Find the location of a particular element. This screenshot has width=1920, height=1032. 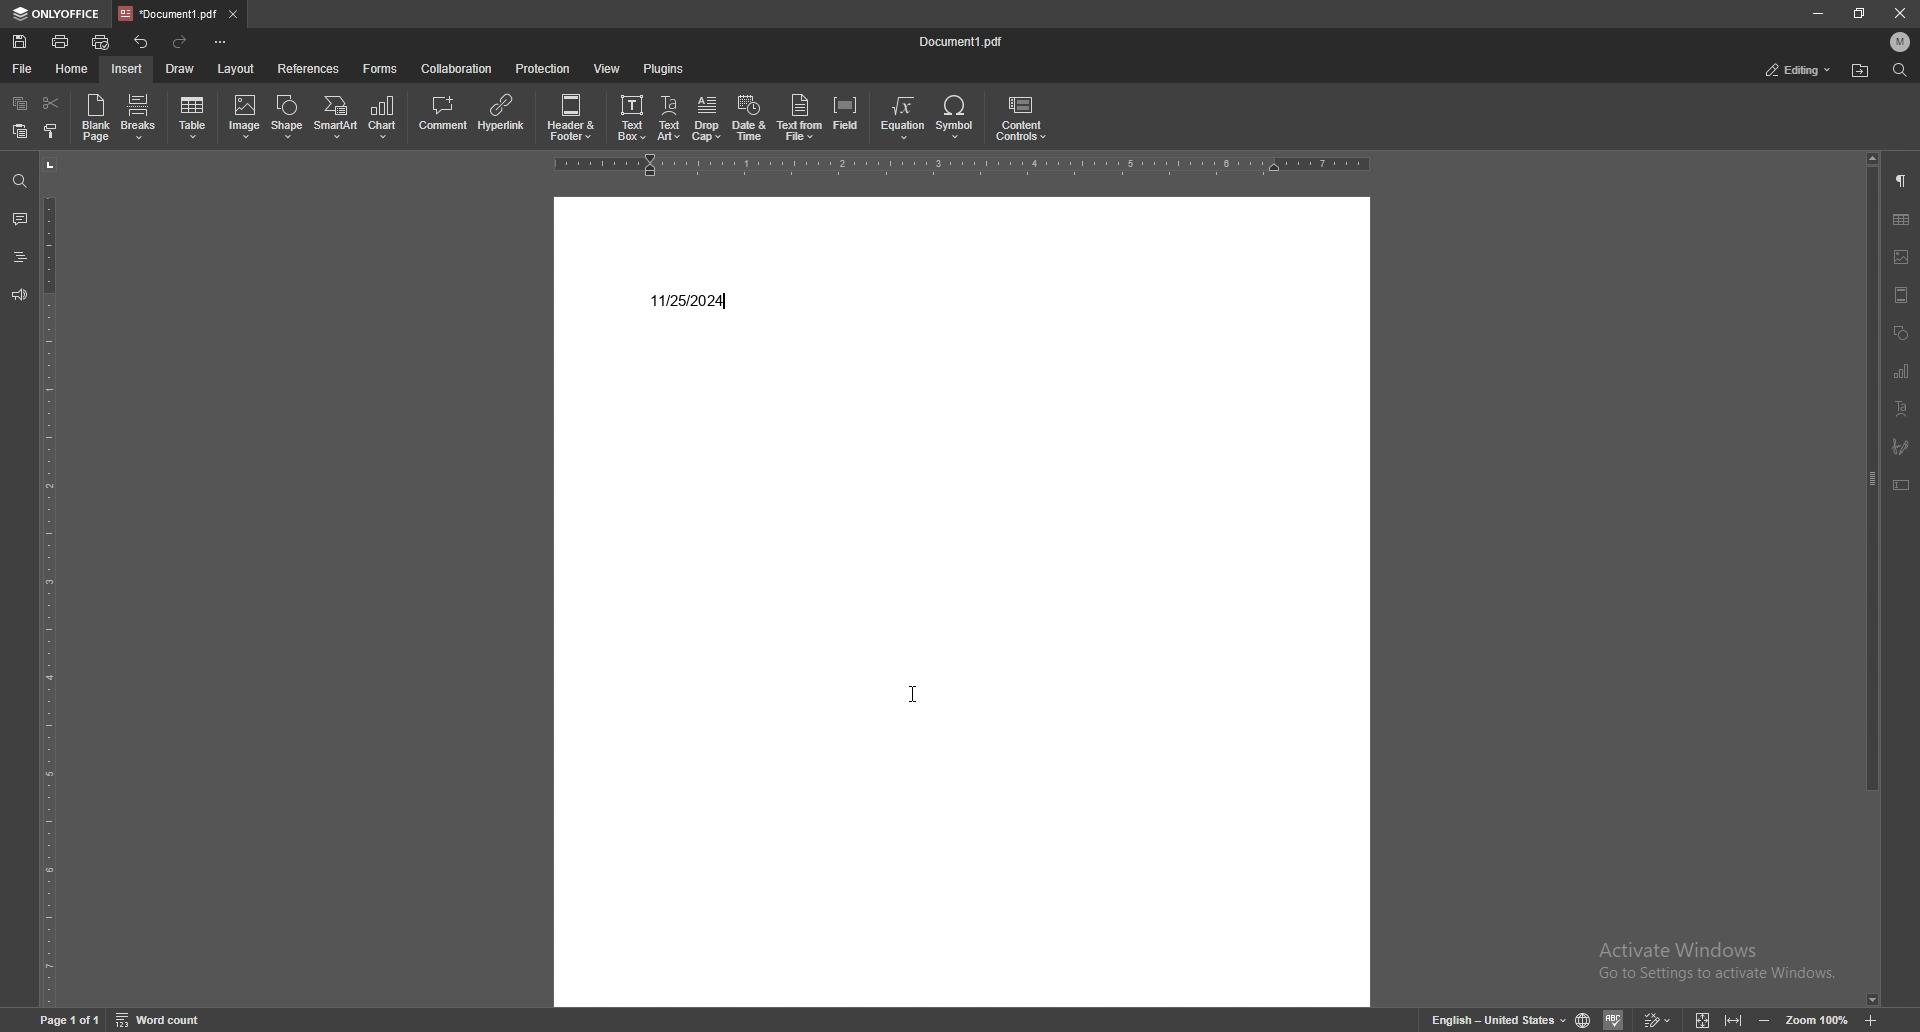

shapes is located at coordinates (1903, 333).